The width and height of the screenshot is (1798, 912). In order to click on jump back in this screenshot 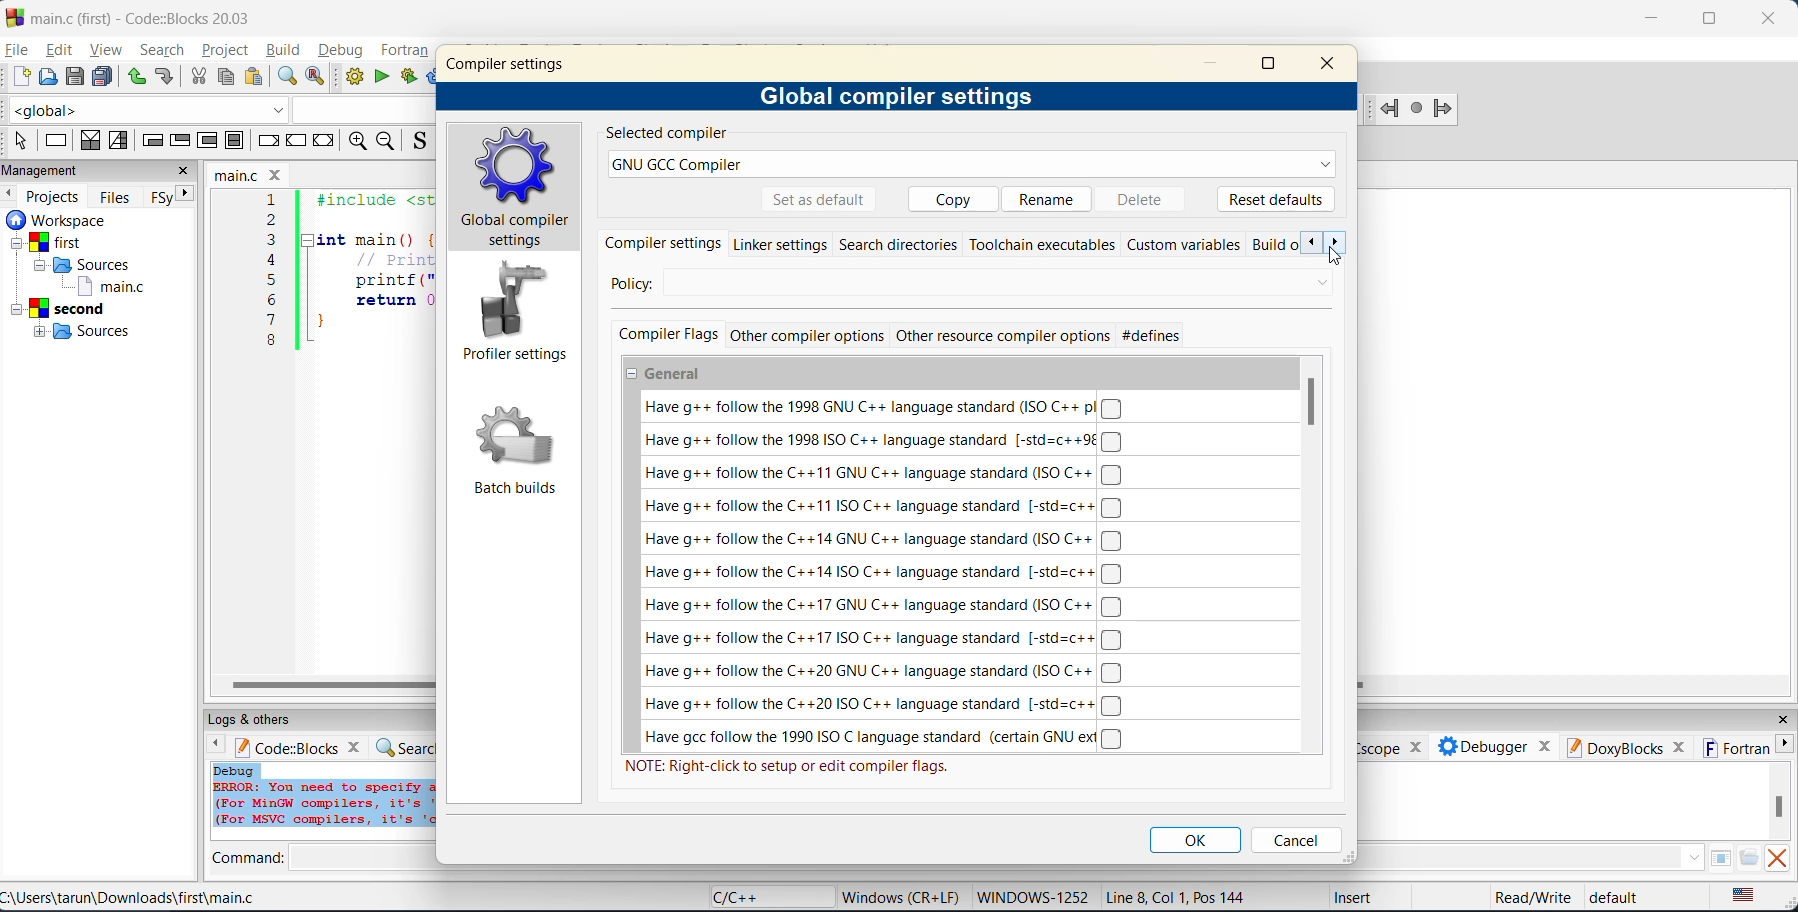, I will do `click(1390, 110)`.